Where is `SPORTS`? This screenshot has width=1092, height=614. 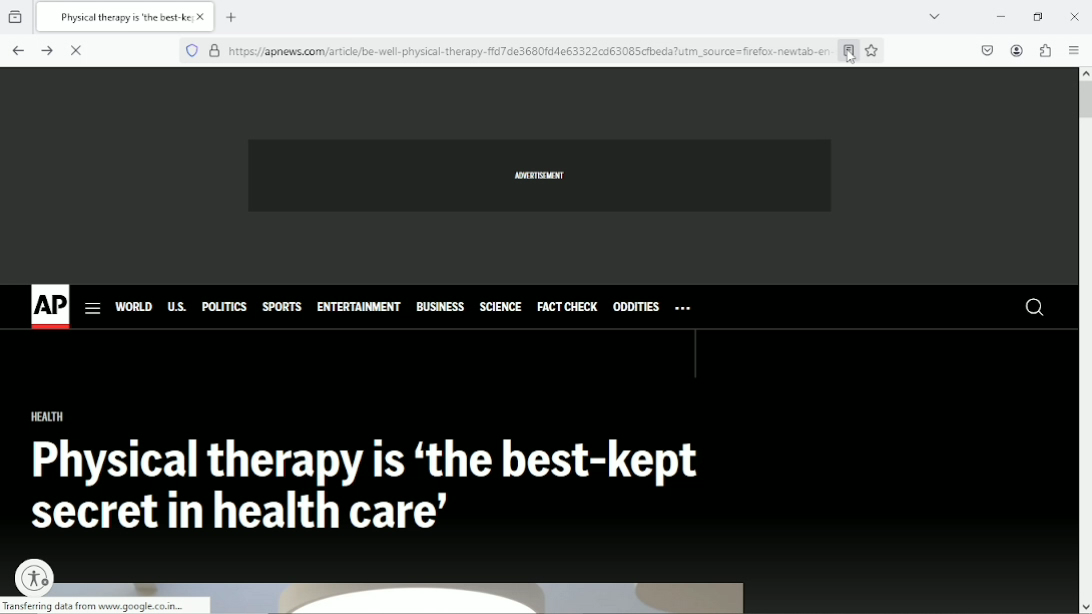
SPORTS is located at coordinates (278, 307).